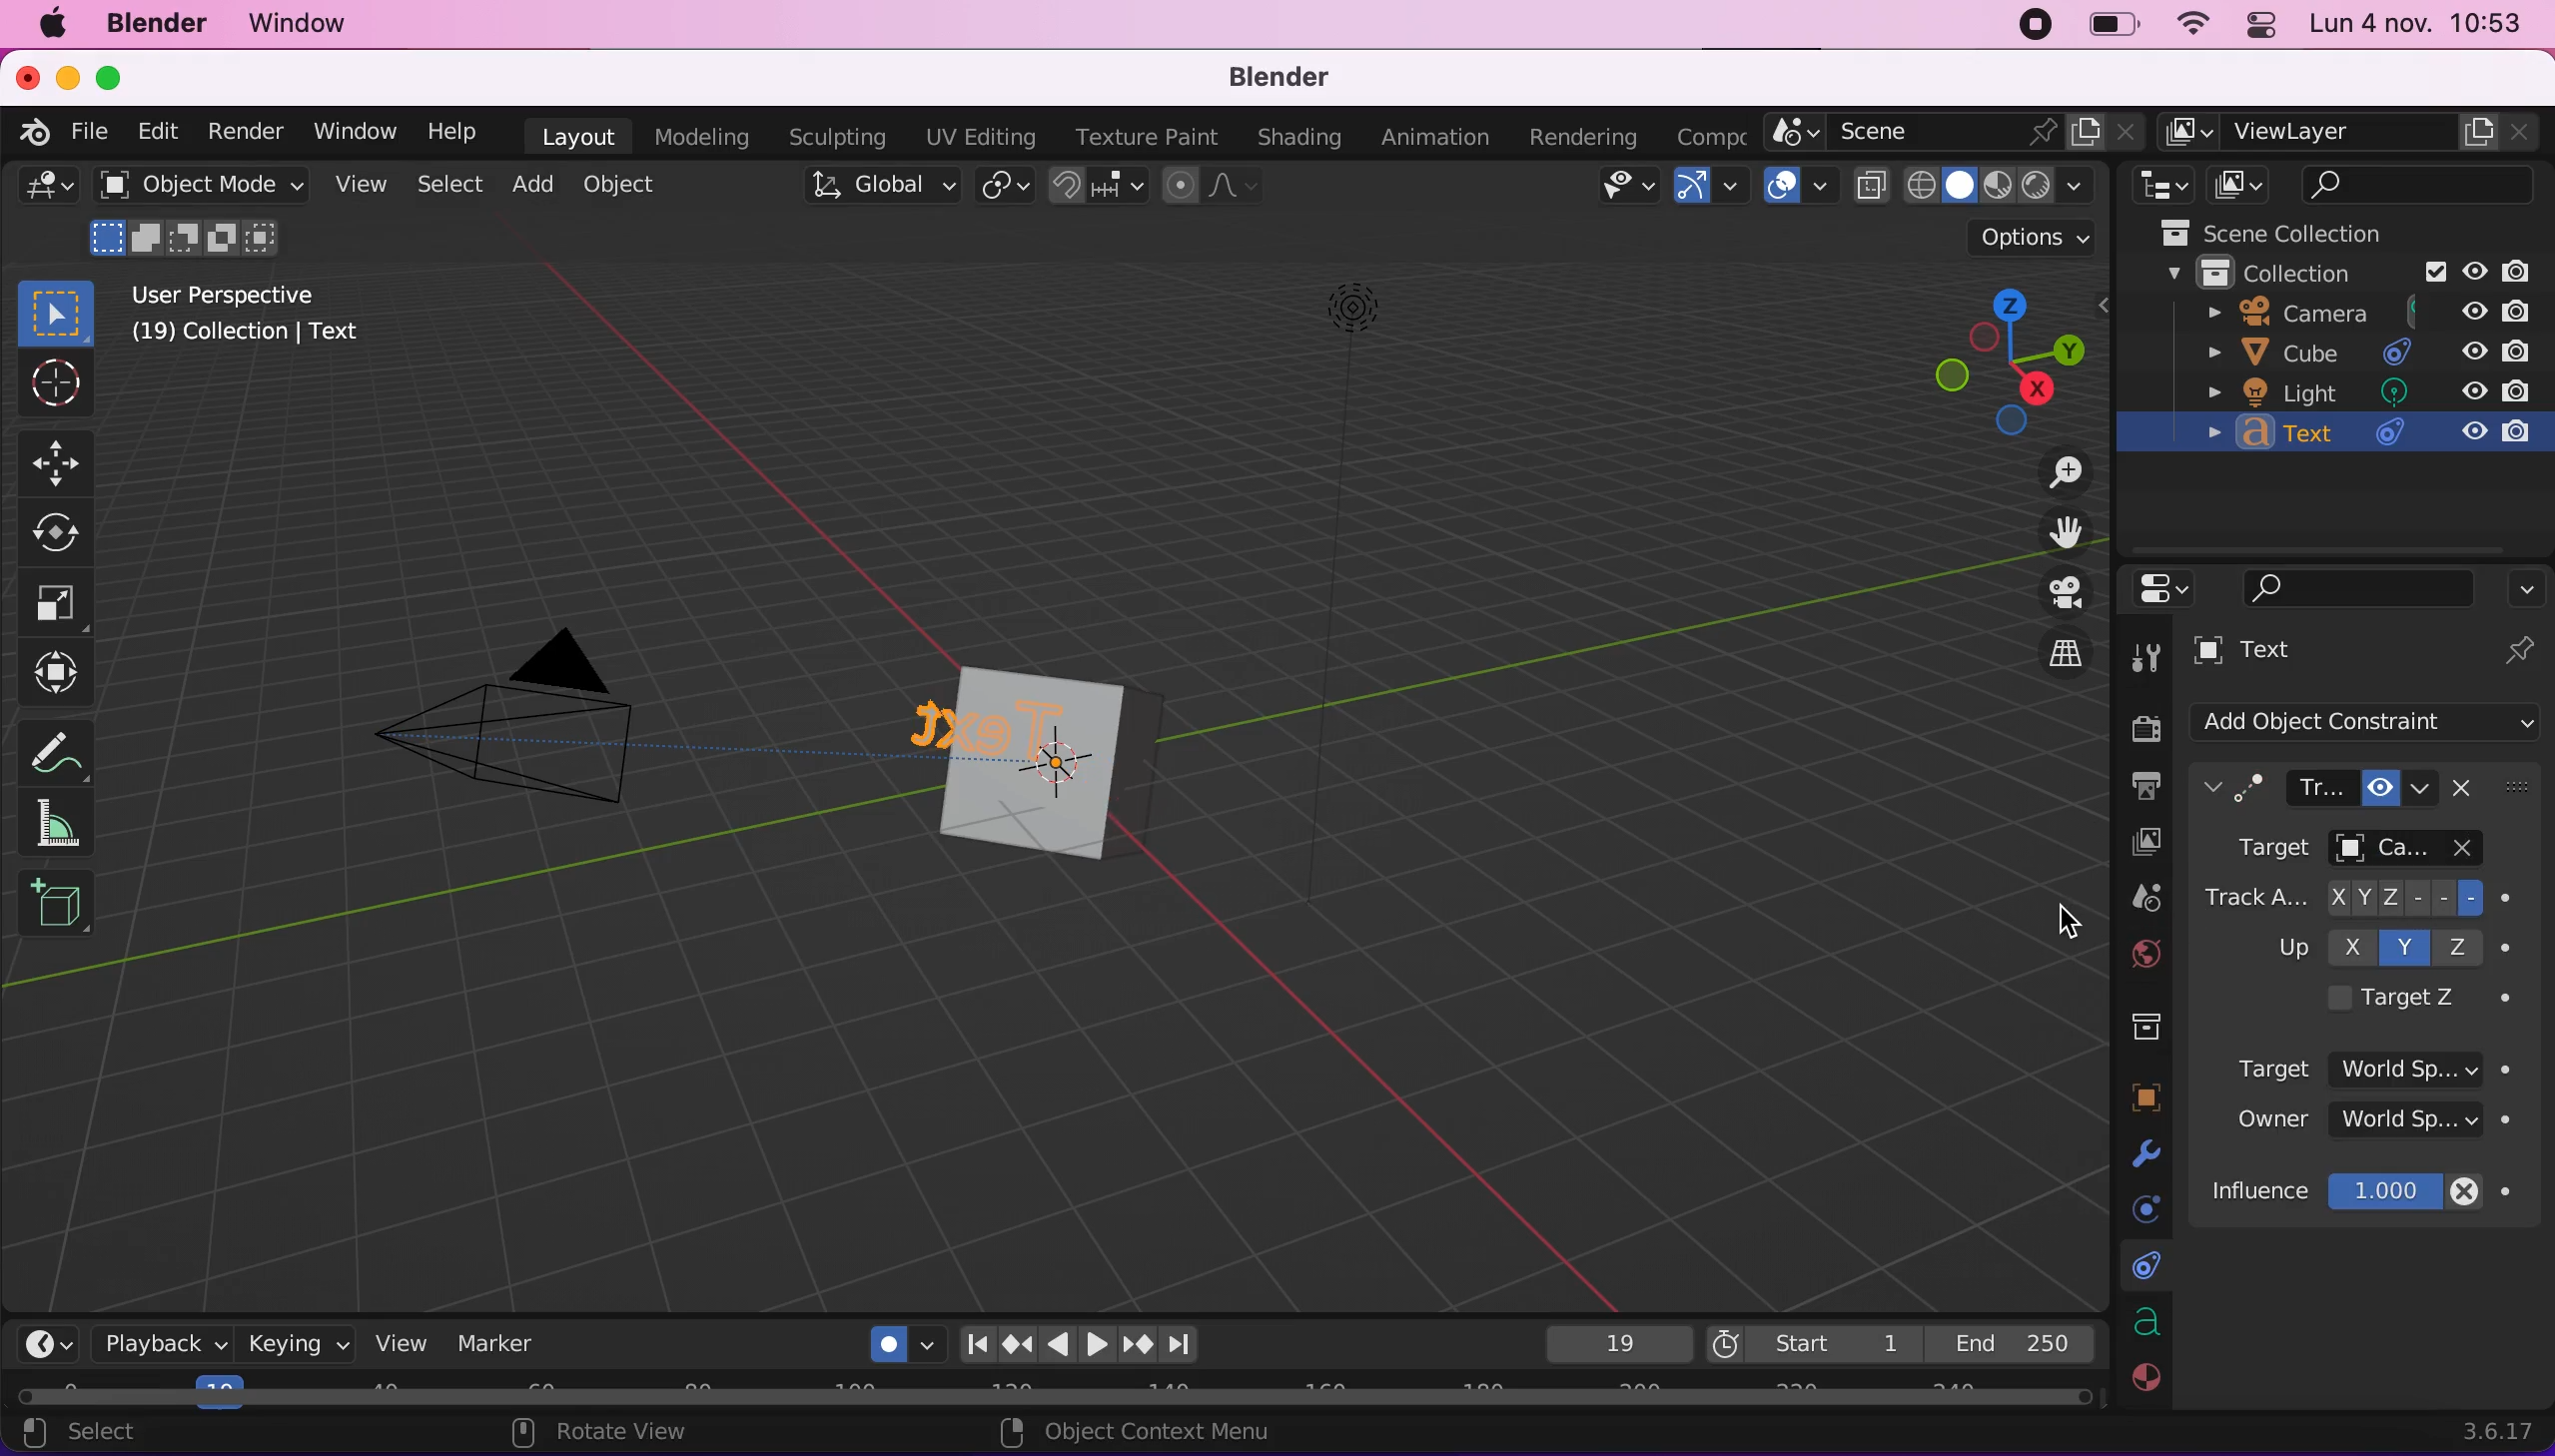  Describe the element at coordinates (2351, 315) in the screenshot. I see `camera` at that location.